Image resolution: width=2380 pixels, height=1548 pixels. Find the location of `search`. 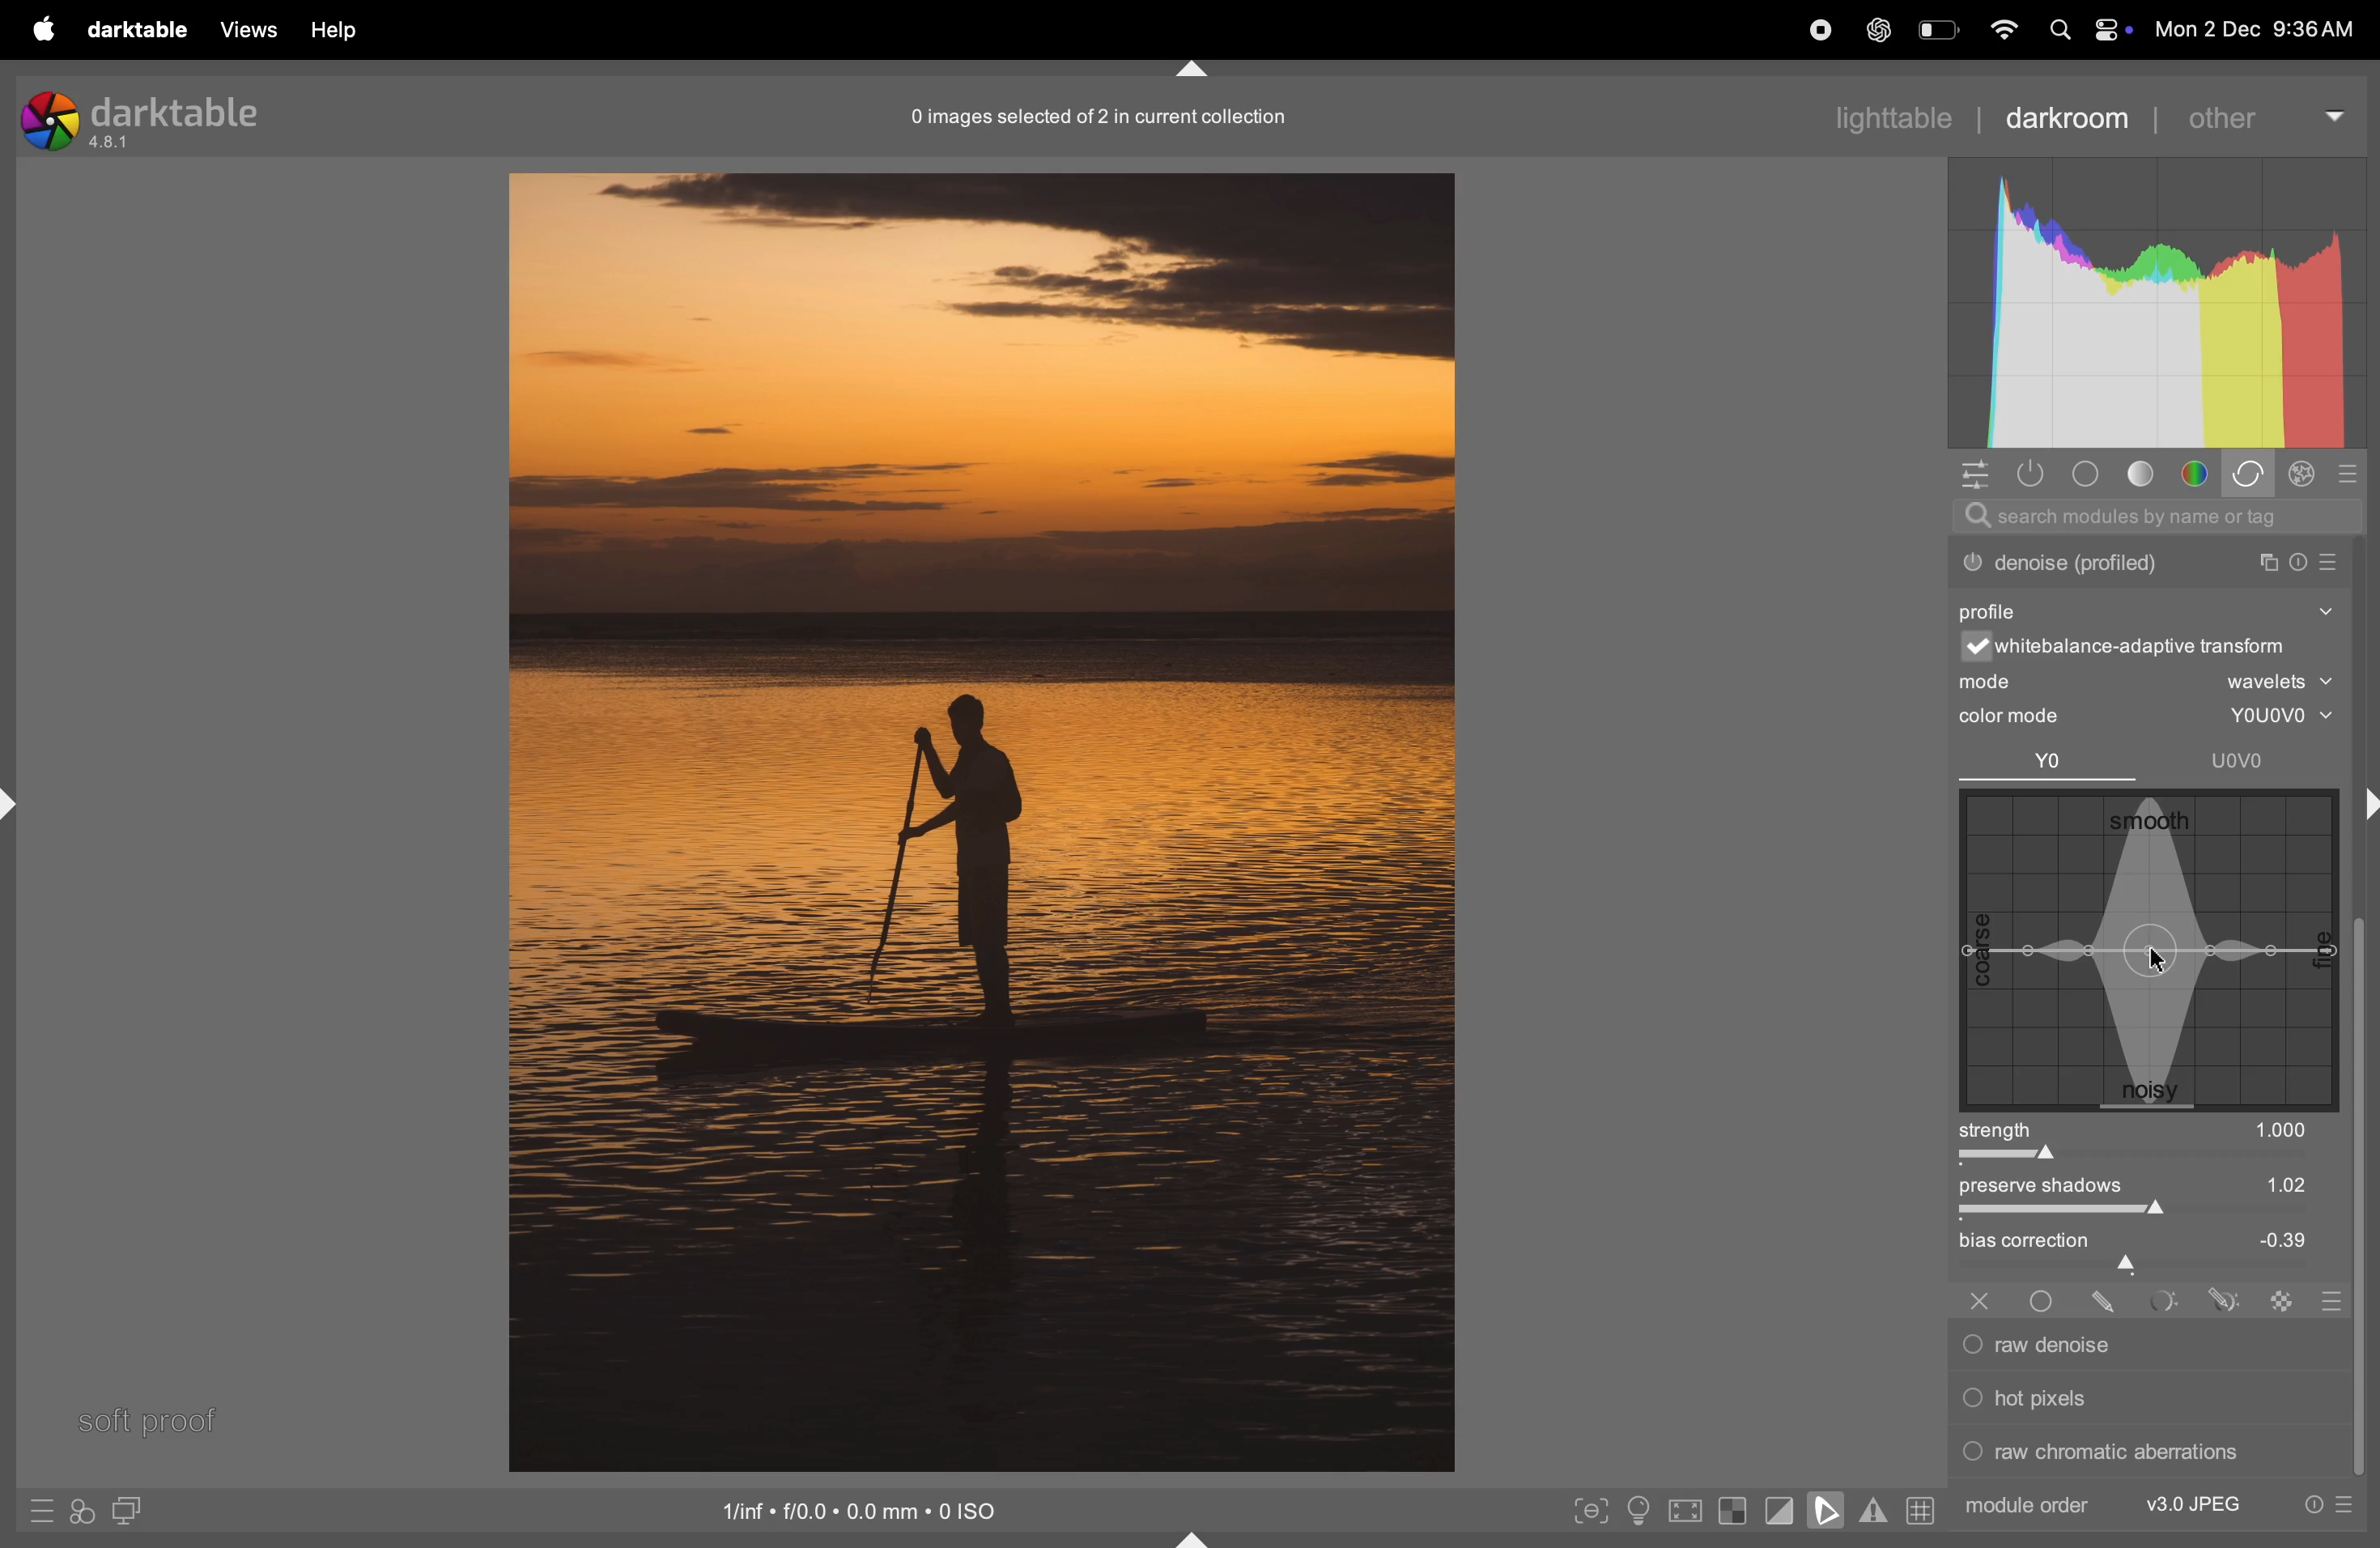

search is located at coordinates (2160, 517).